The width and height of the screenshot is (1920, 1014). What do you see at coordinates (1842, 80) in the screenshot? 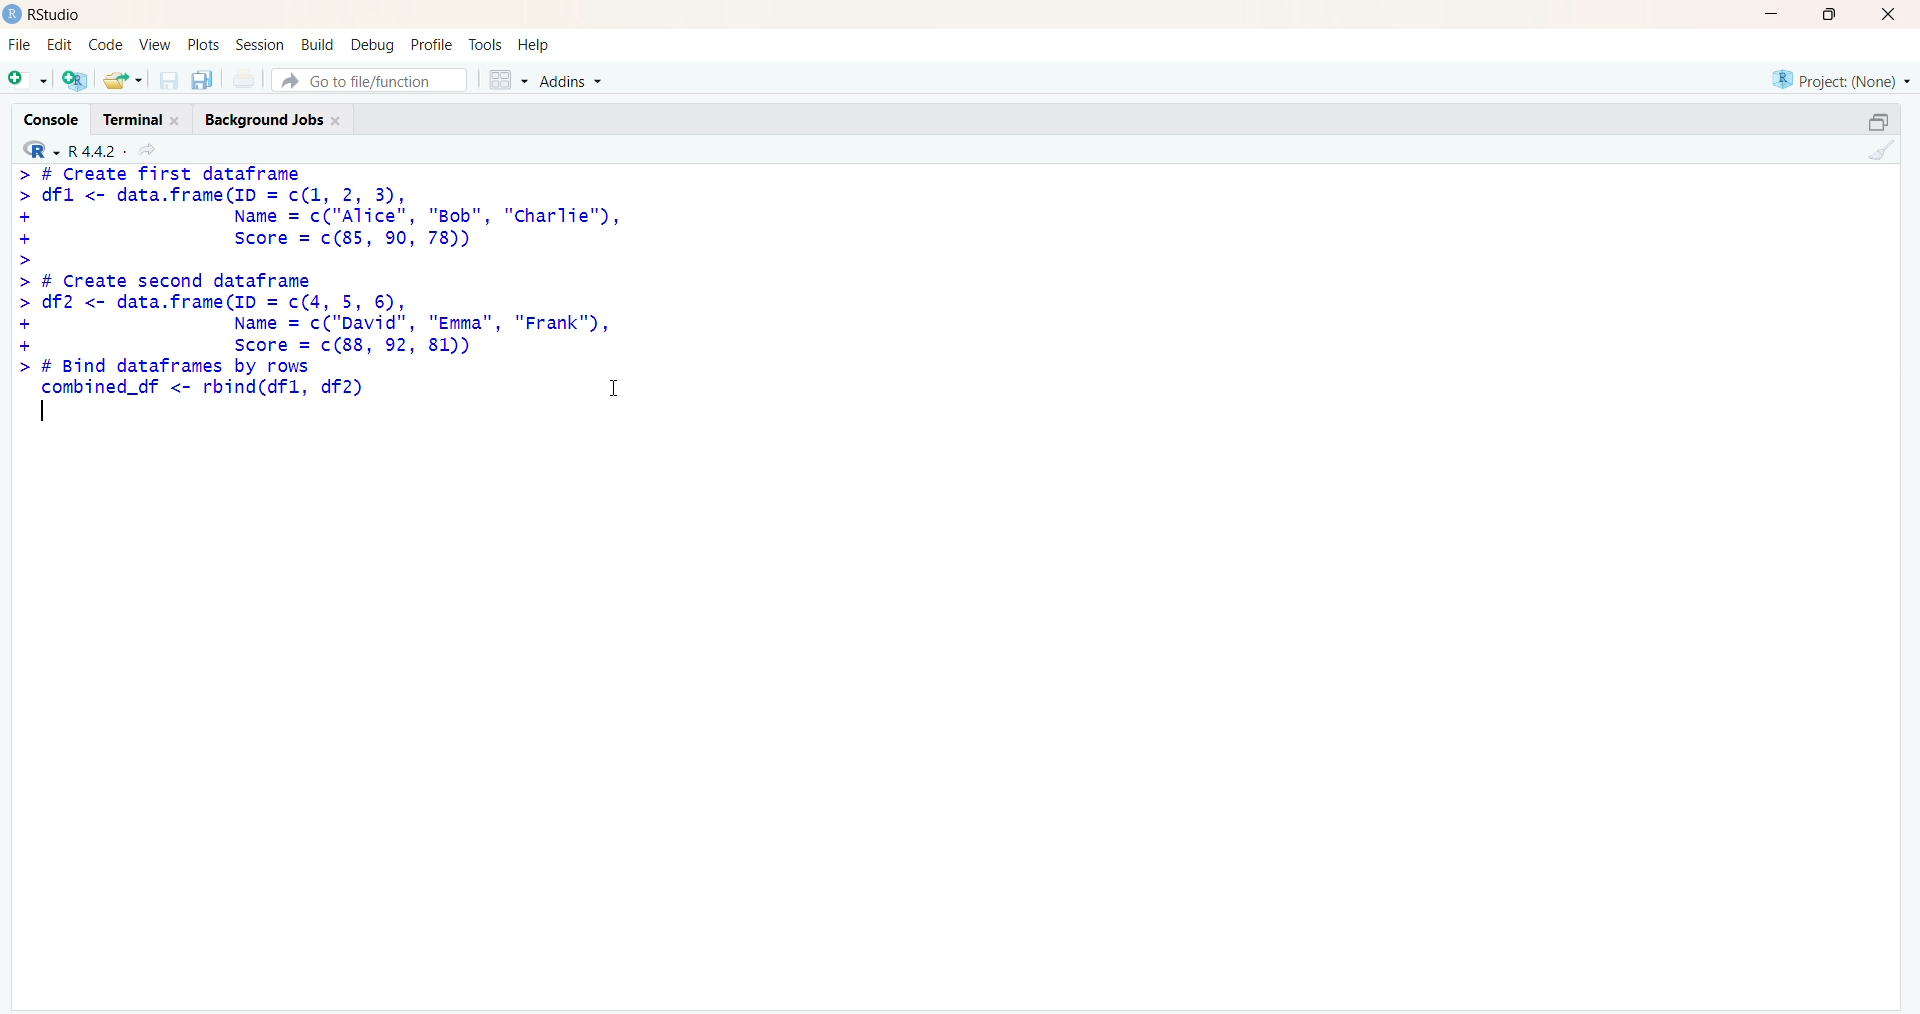
I see `Project: (None)` at bounding box center [1842, 80].